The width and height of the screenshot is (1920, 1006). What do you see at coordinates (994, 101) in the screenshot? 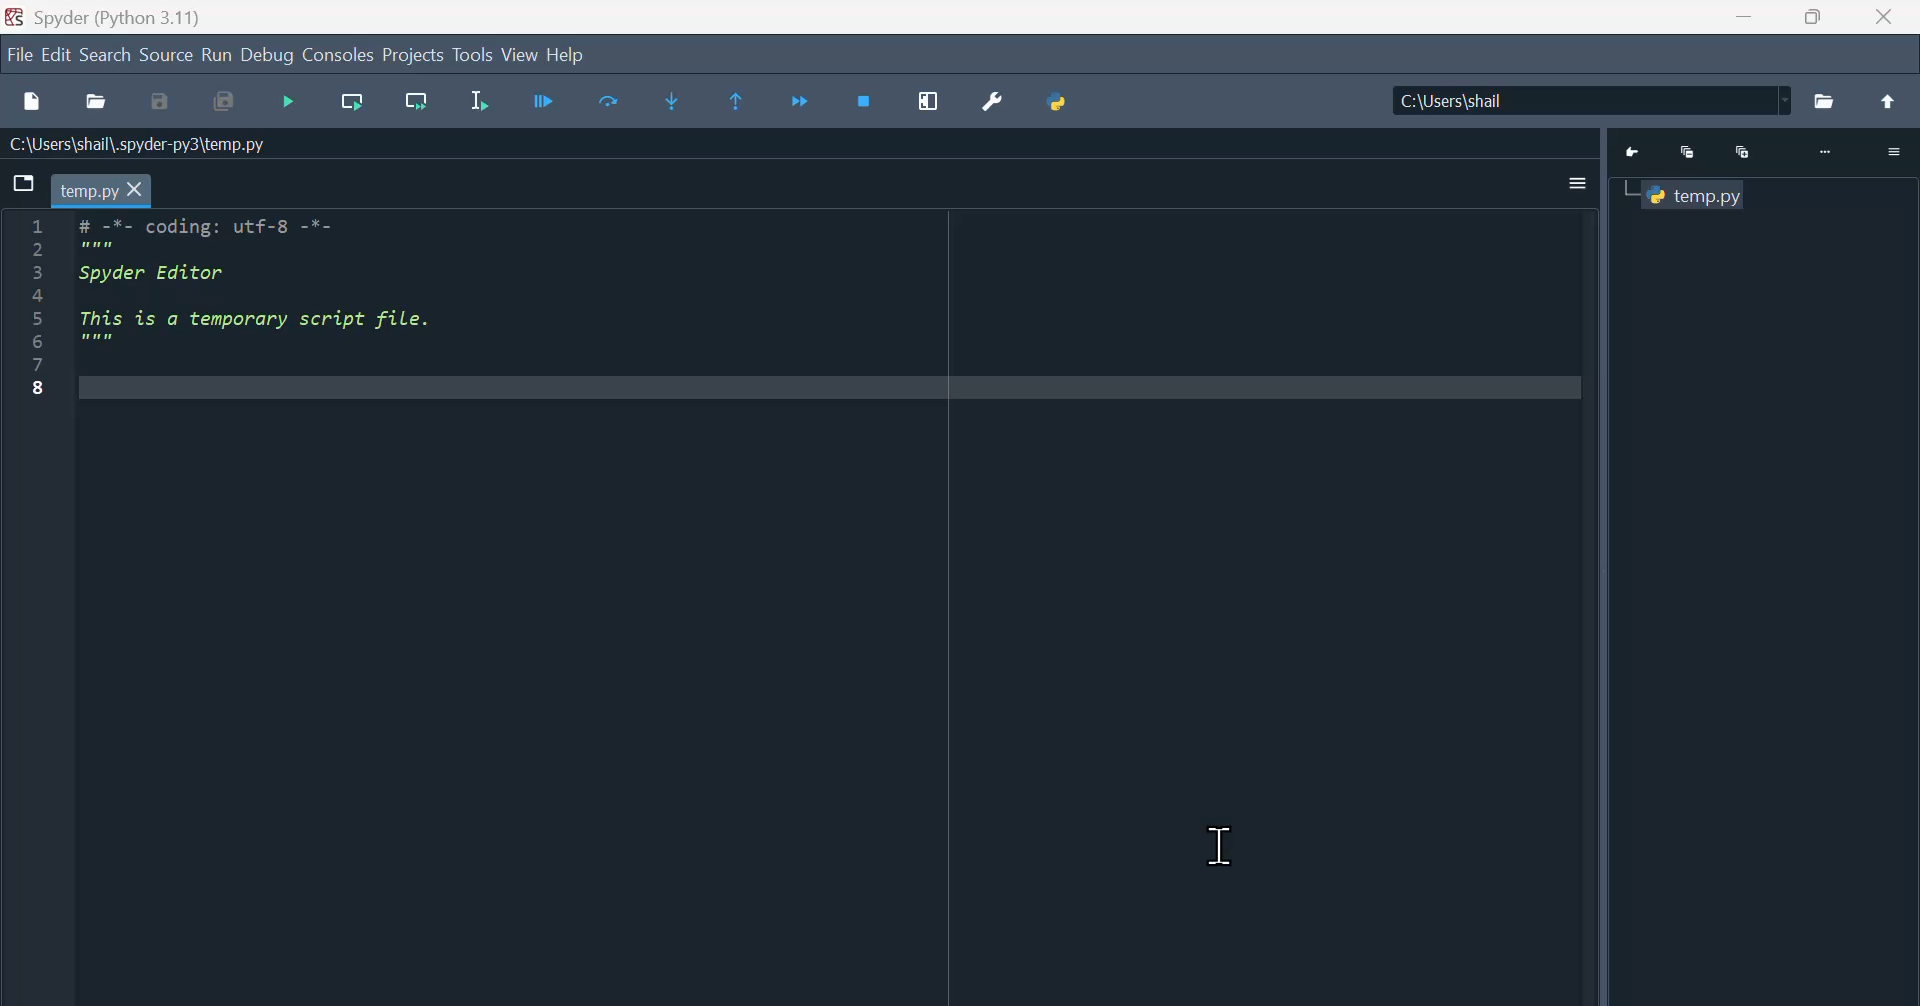
I see `Preferences` at bounding box center [994, 101].